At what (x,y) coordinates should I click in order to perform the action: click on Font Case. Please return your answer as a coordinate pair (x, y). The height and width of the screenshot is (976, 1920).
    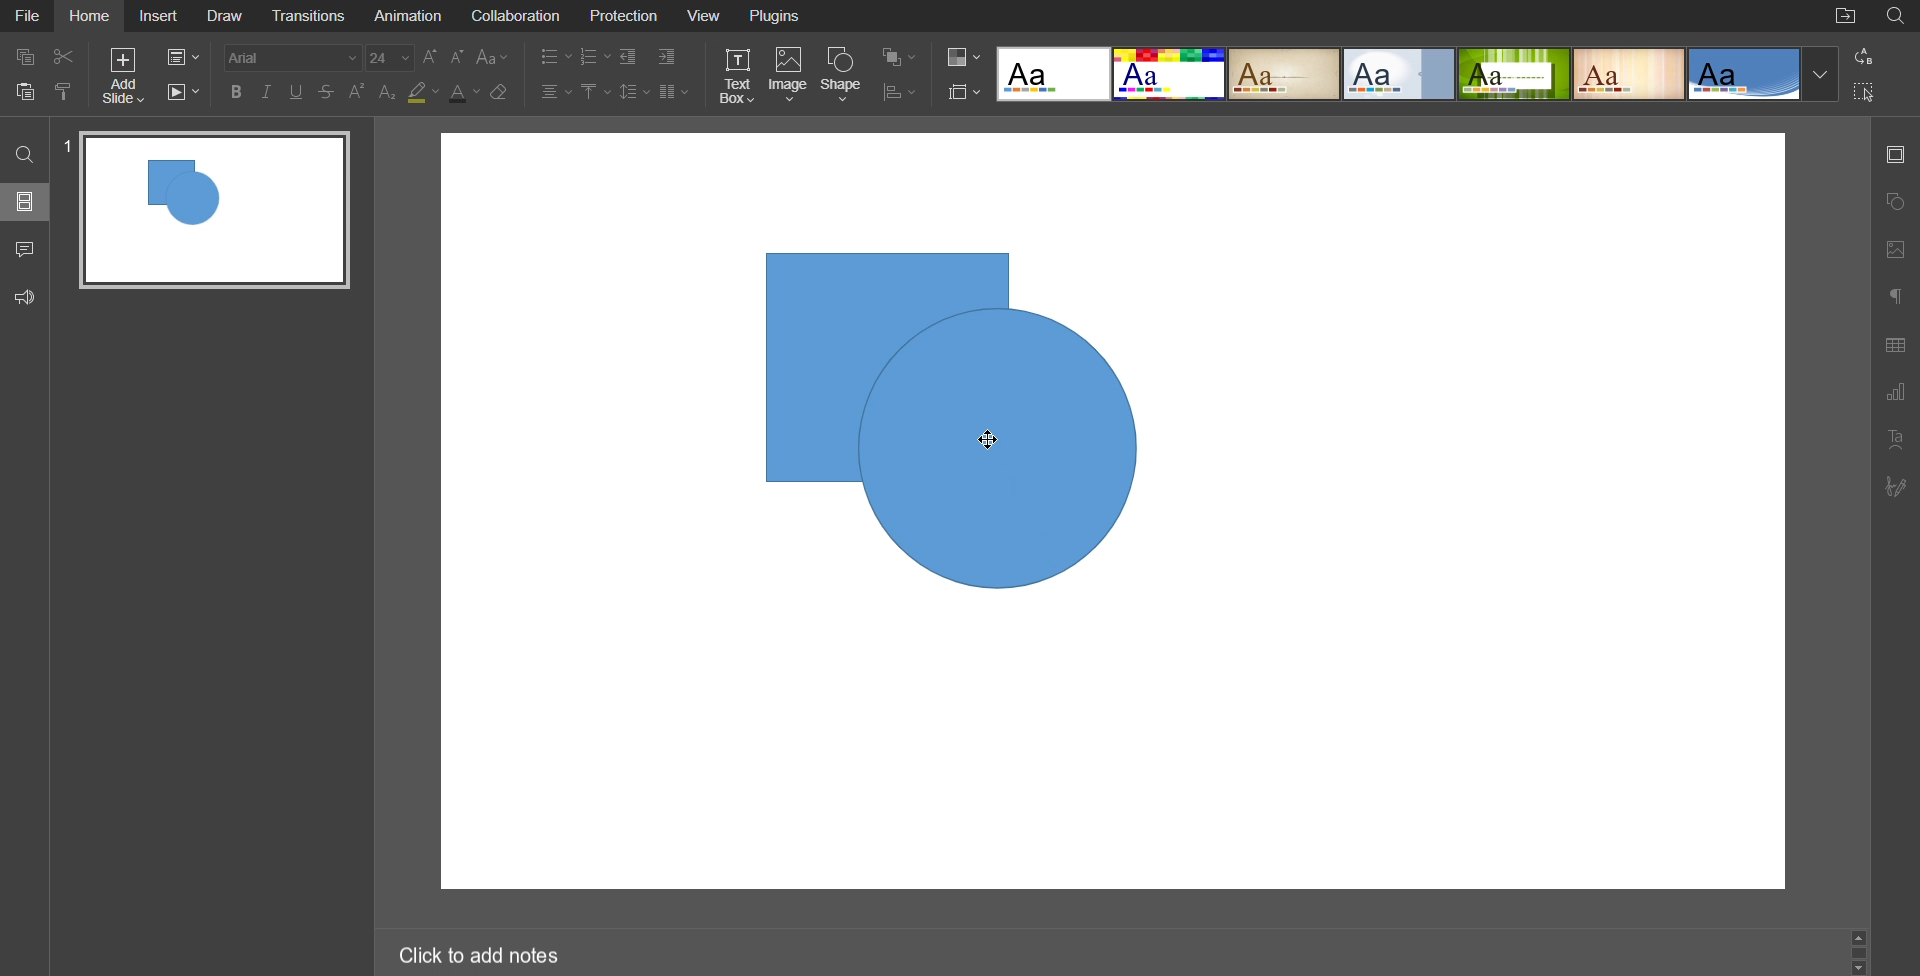
    Looking at the image, I should click on (495, 57).